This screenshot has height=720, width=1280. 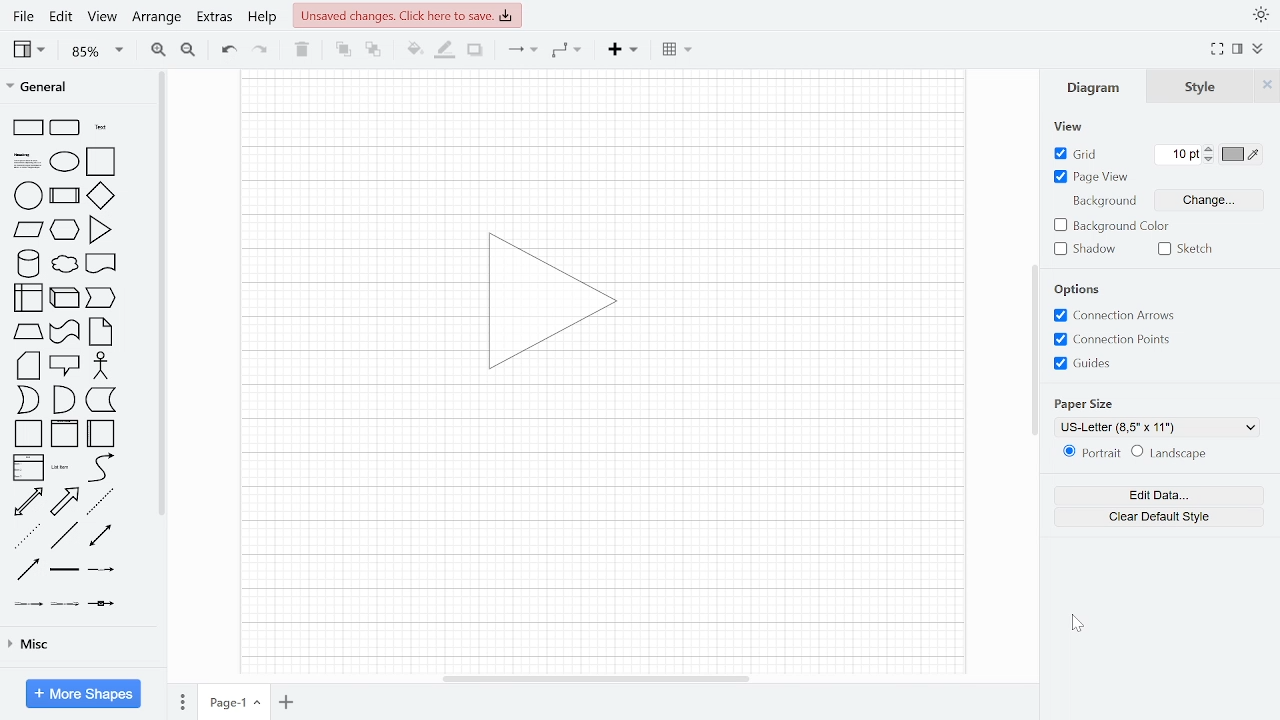 What do you see at coordinates (263, 19) in the screenshot?
I see `Help` at bounding box center [263, 19].